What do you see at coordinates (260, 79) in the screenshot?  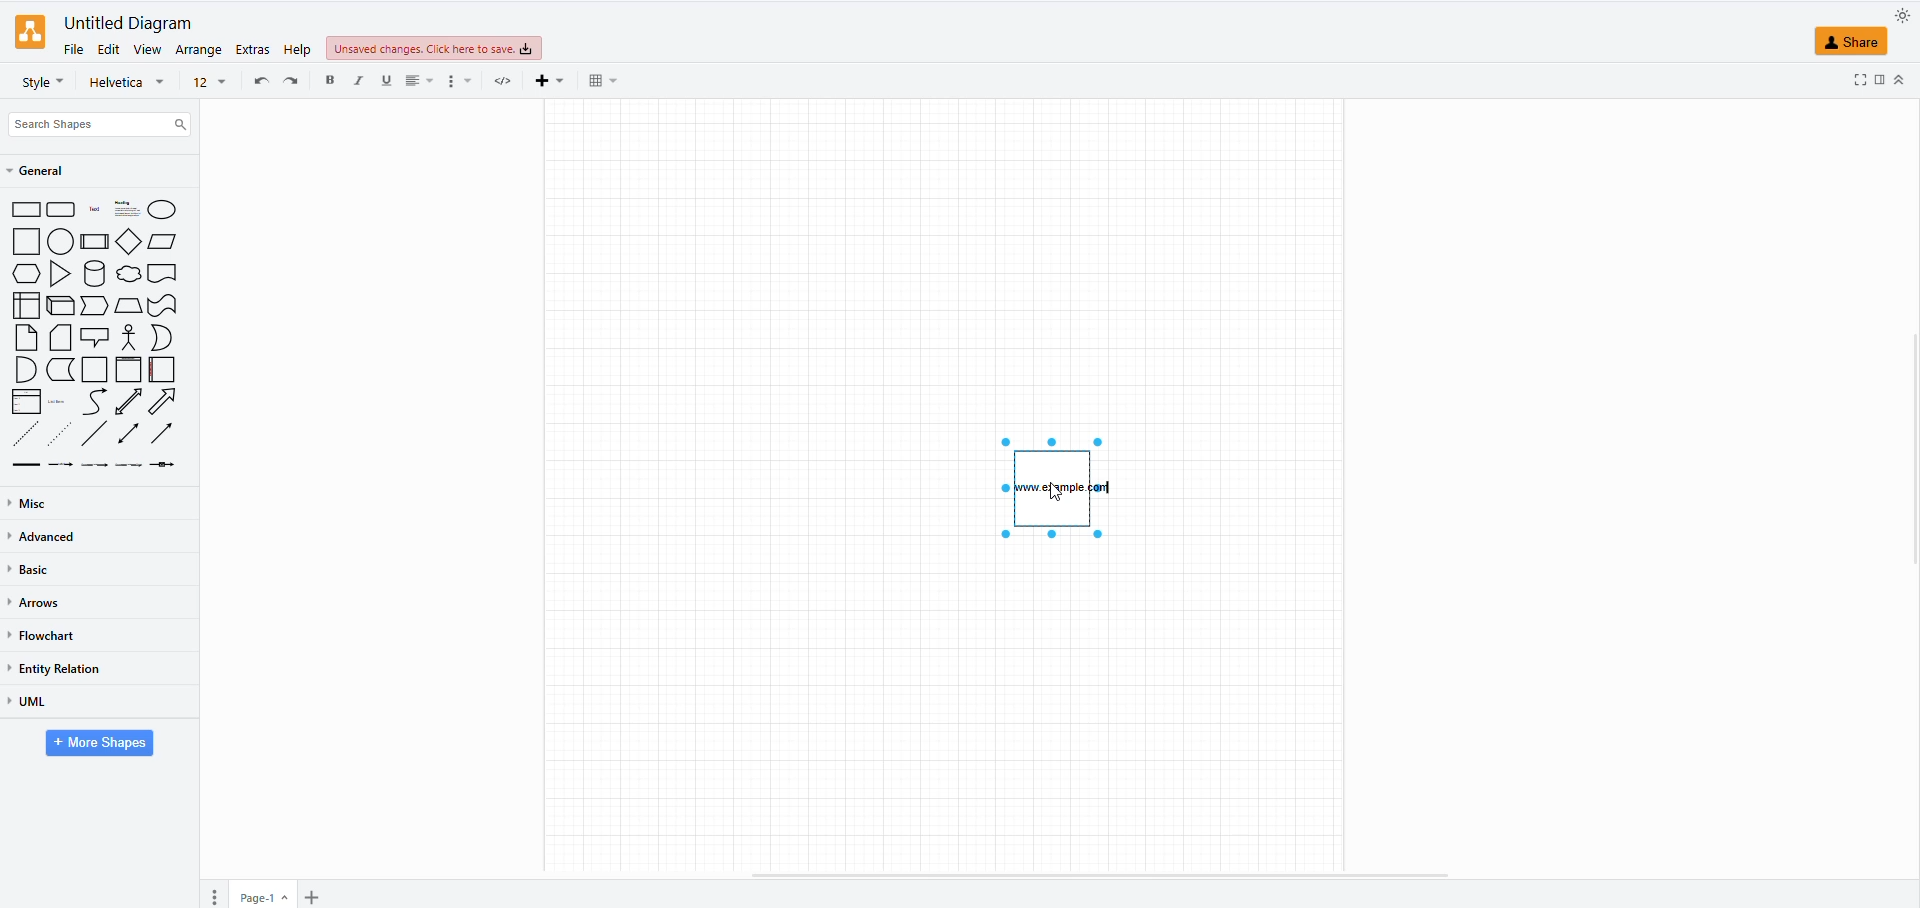 I see `undo` at bounding box center [260, 79].